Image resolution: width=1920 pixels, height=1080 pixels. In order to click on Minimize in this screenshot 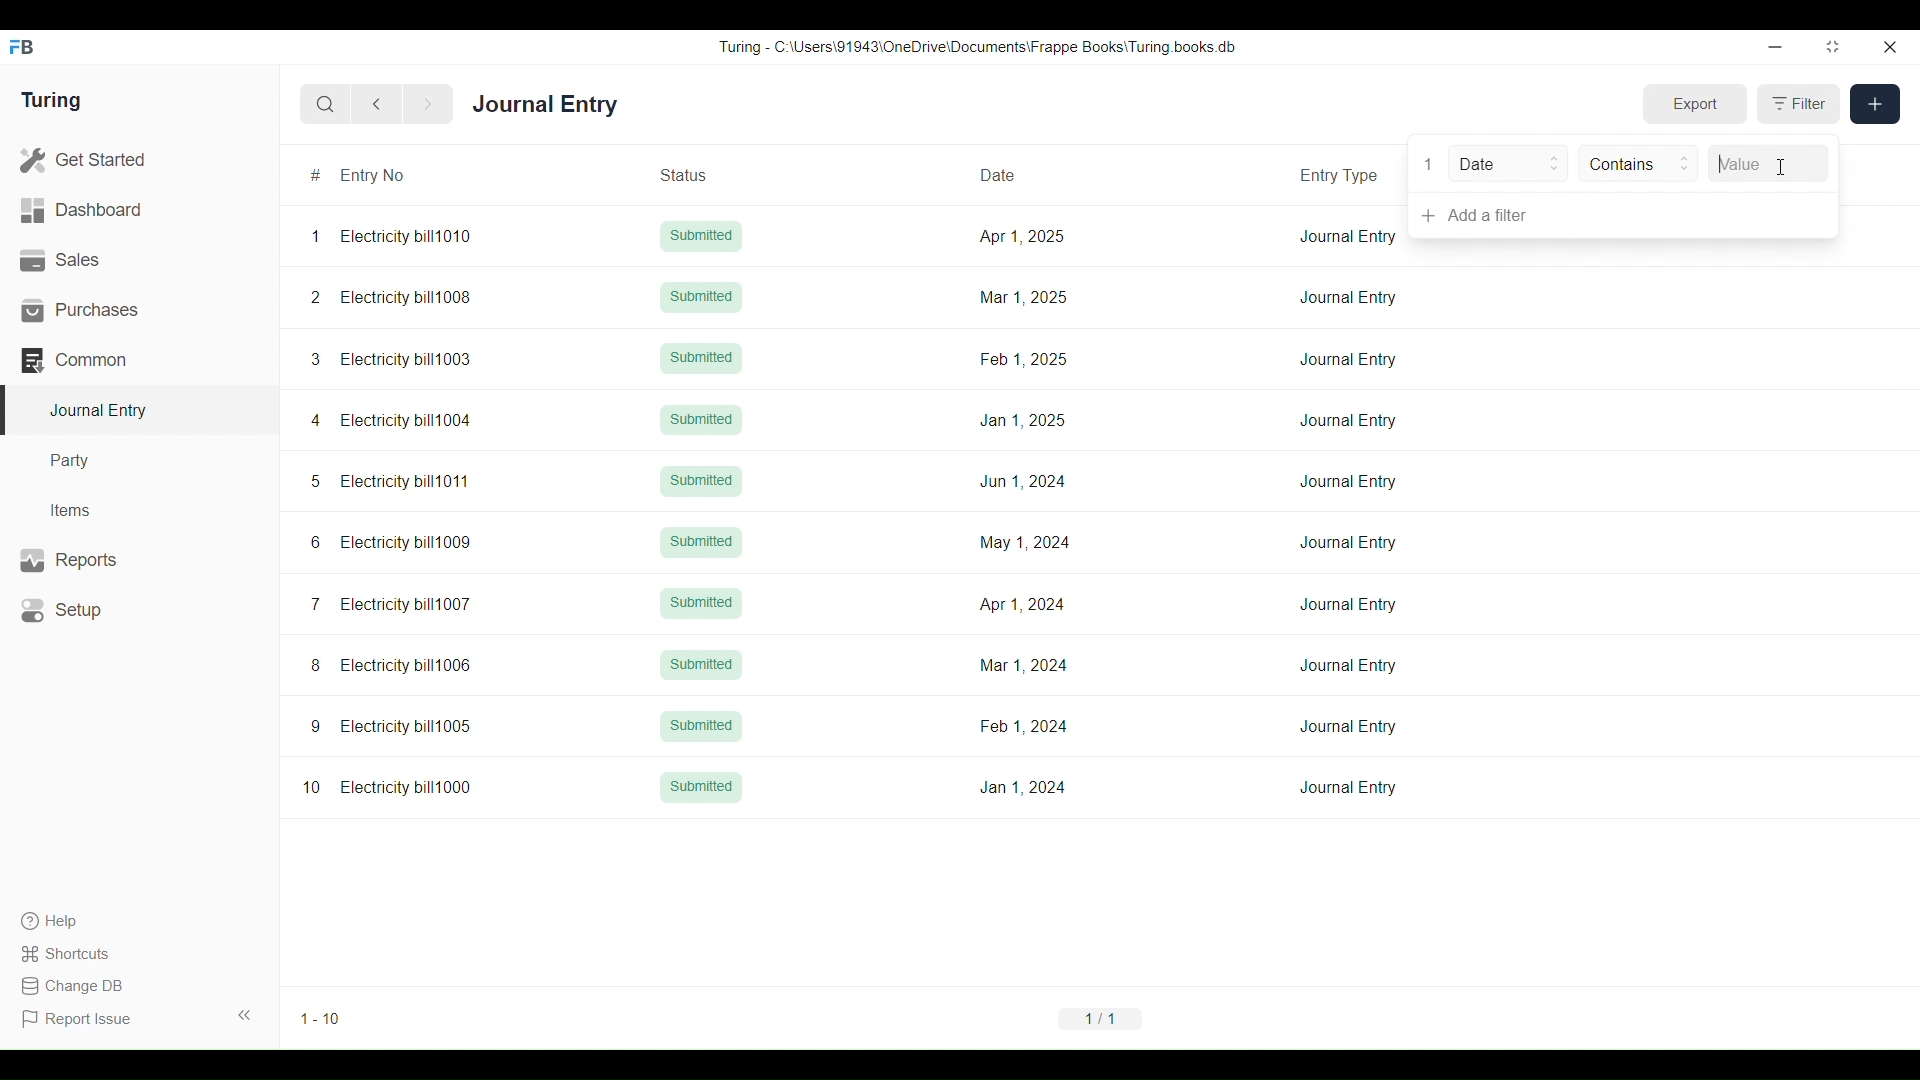, I will do `click(1776, 47)`.